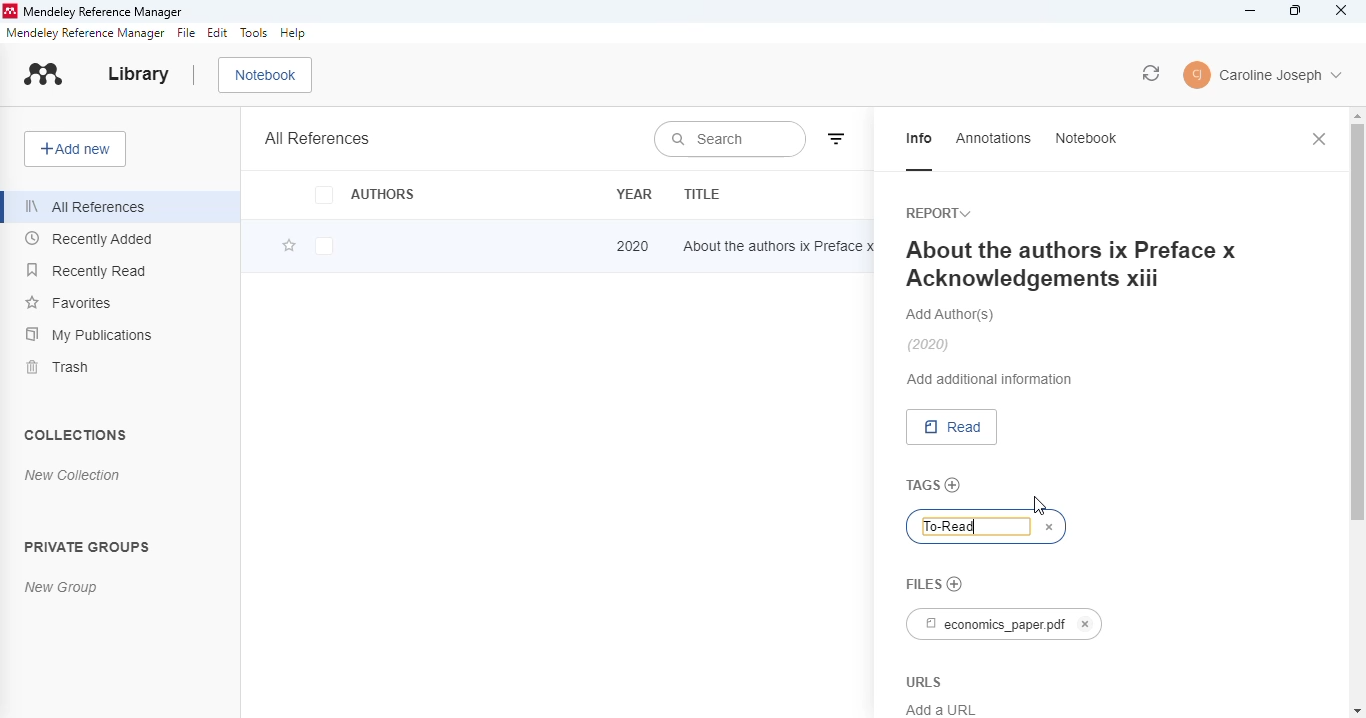  I want to click on account, so click(1262, 74).